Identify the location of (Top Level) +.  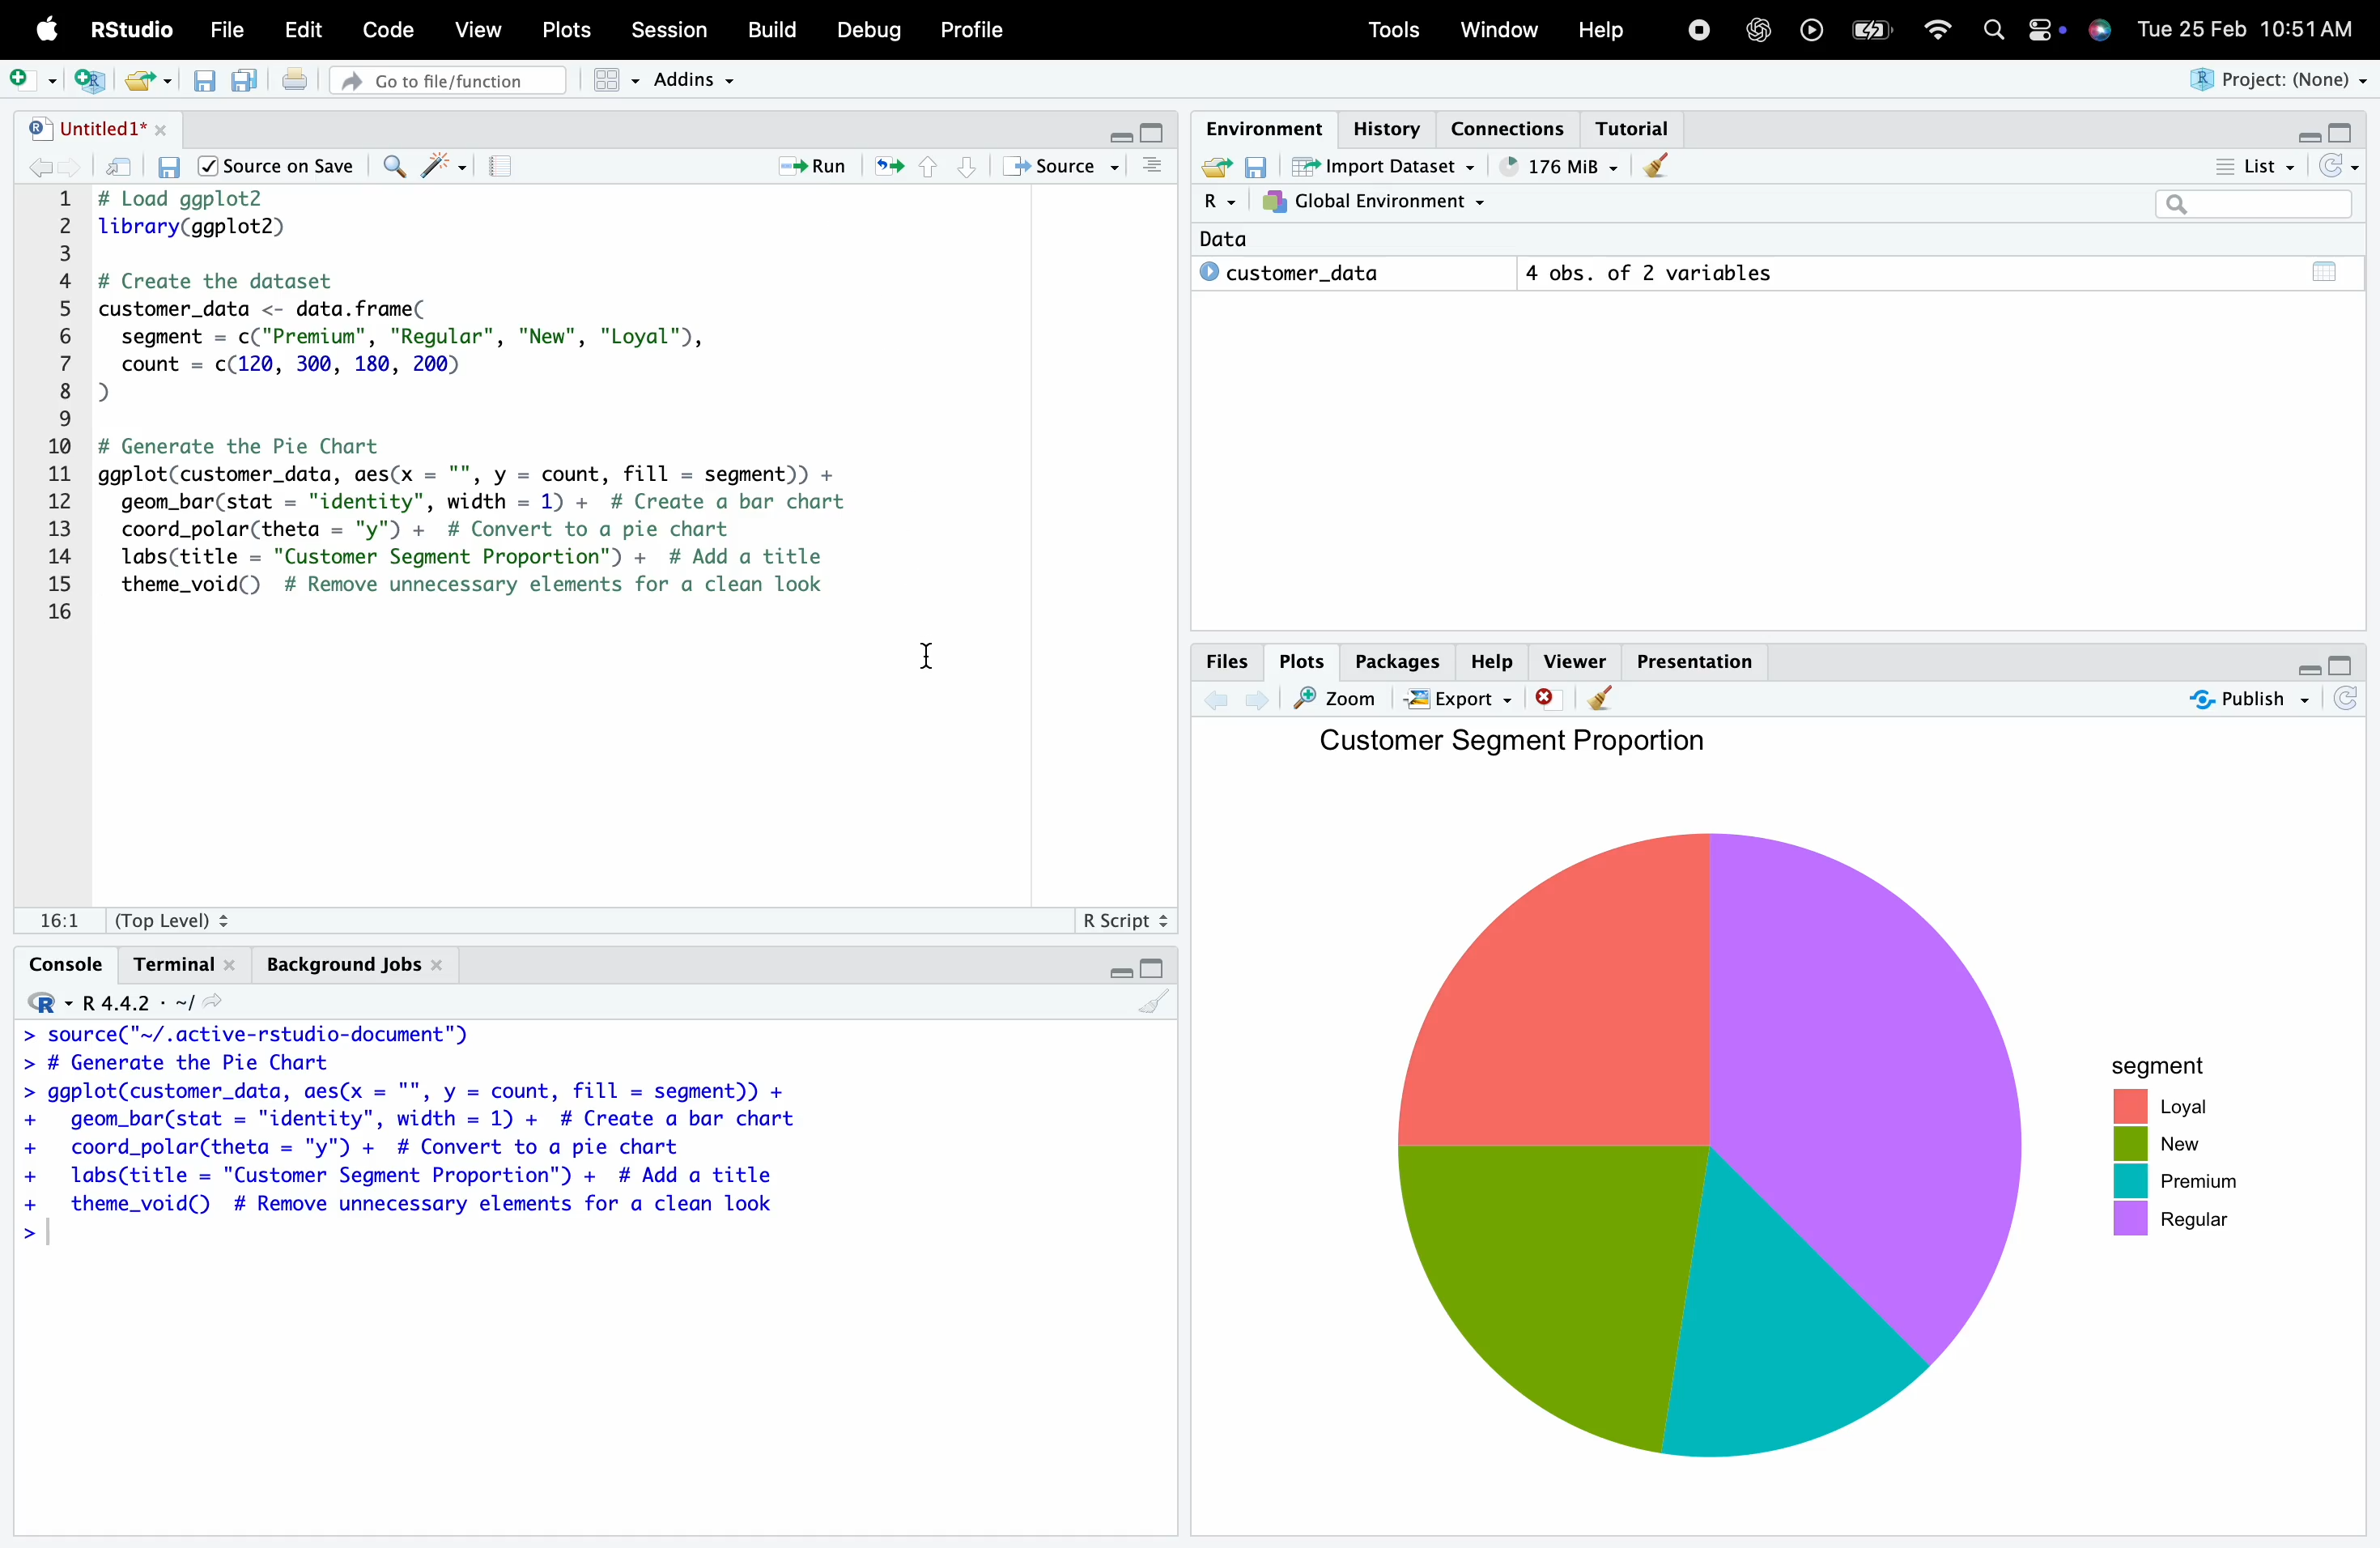
(171, 919).